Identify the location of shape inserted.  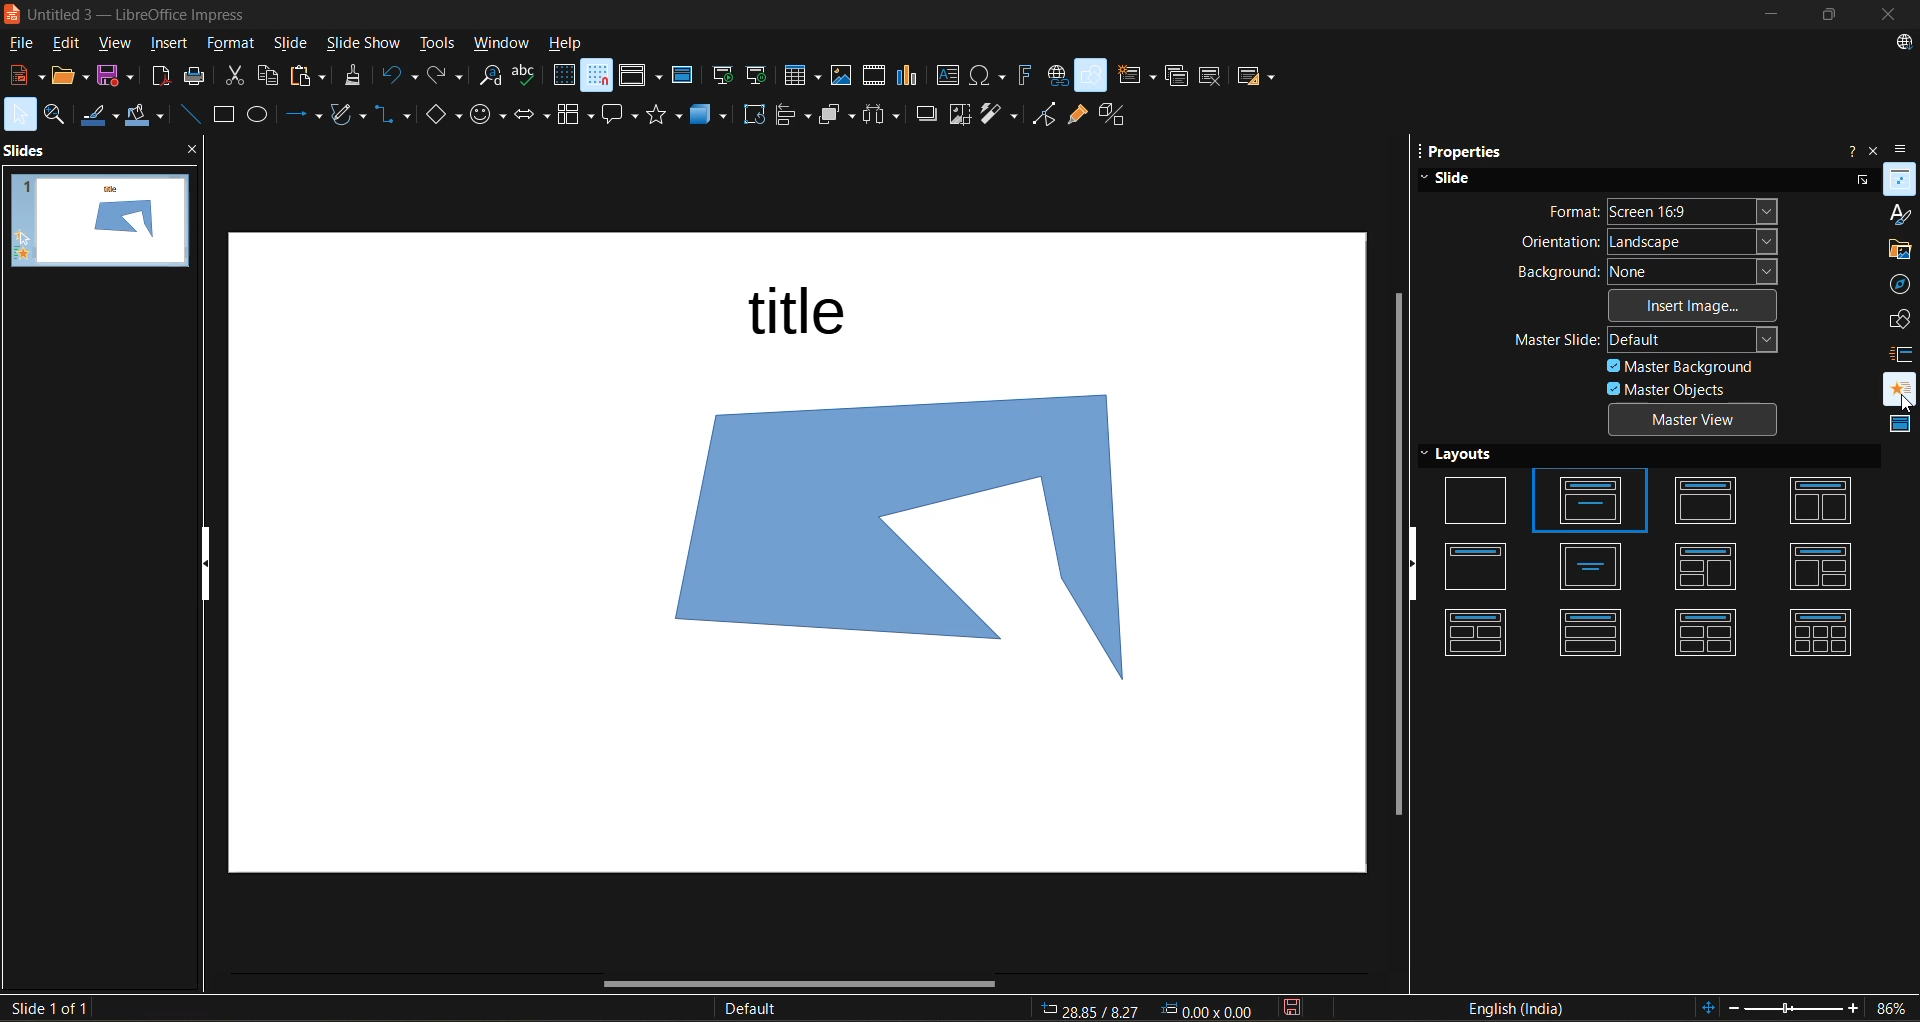
(934, 545).